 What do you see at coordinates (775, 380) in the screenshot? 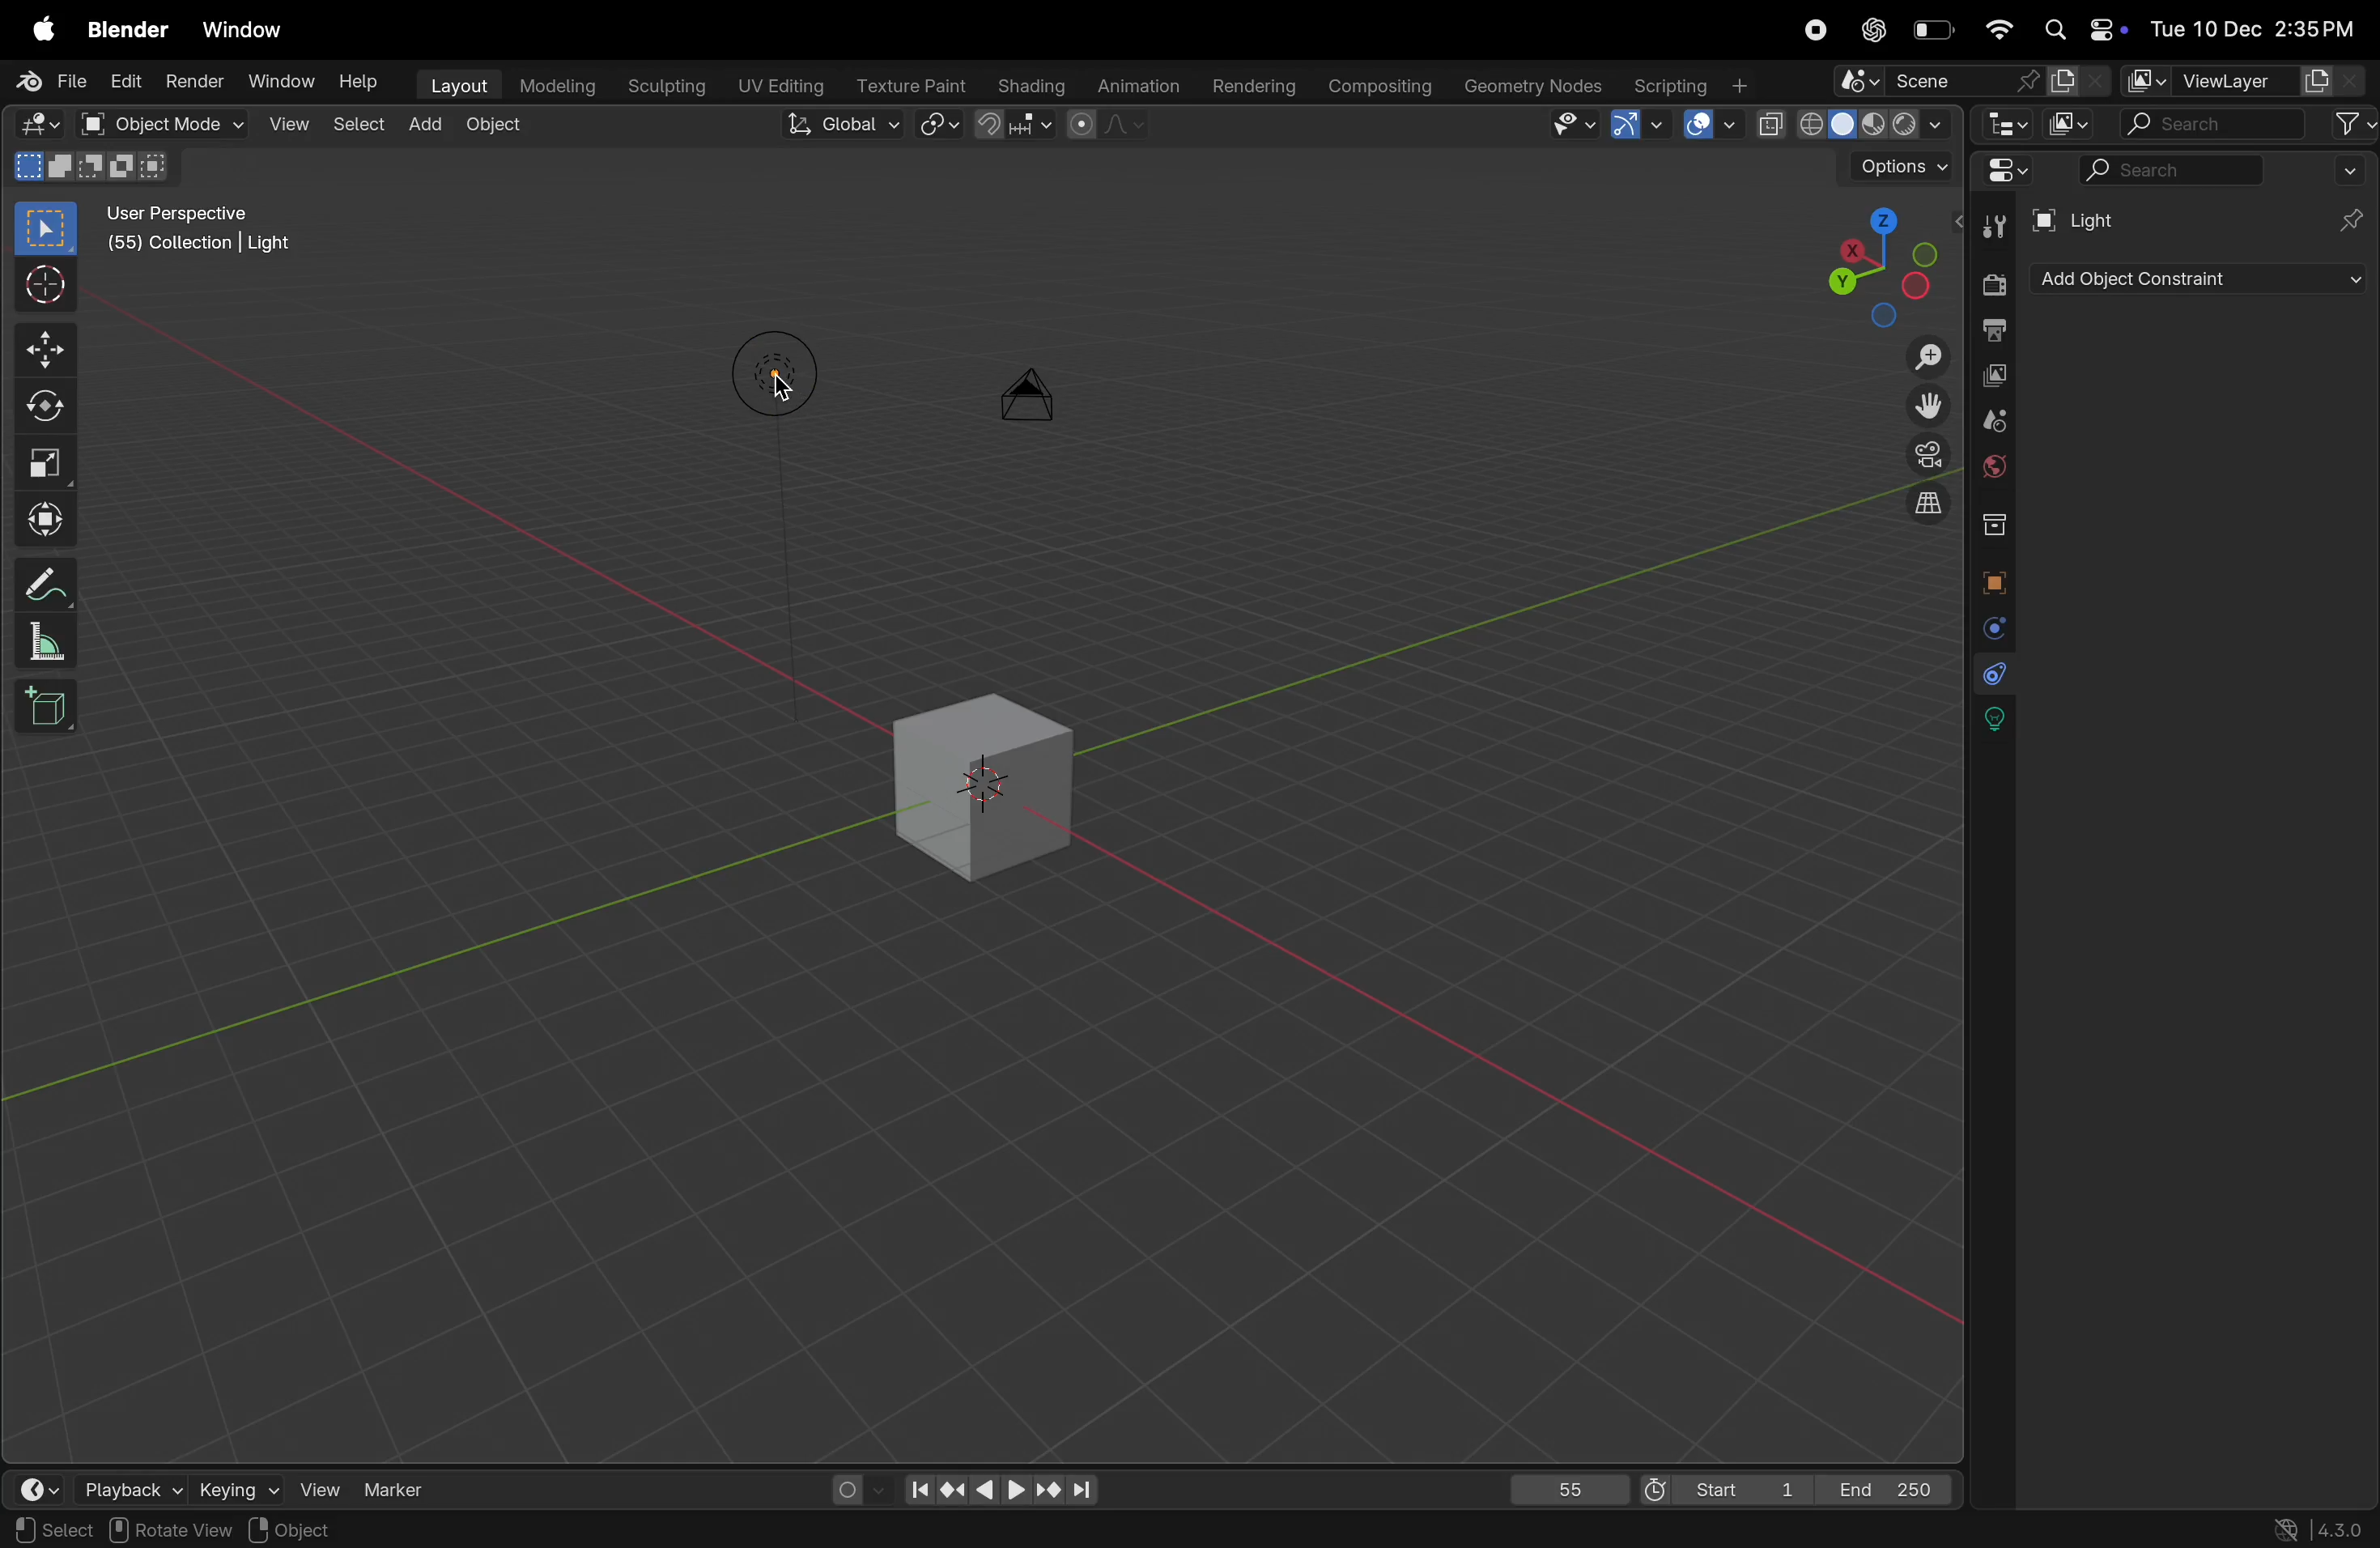
I see `Lights` at bounding box center [775, 380].